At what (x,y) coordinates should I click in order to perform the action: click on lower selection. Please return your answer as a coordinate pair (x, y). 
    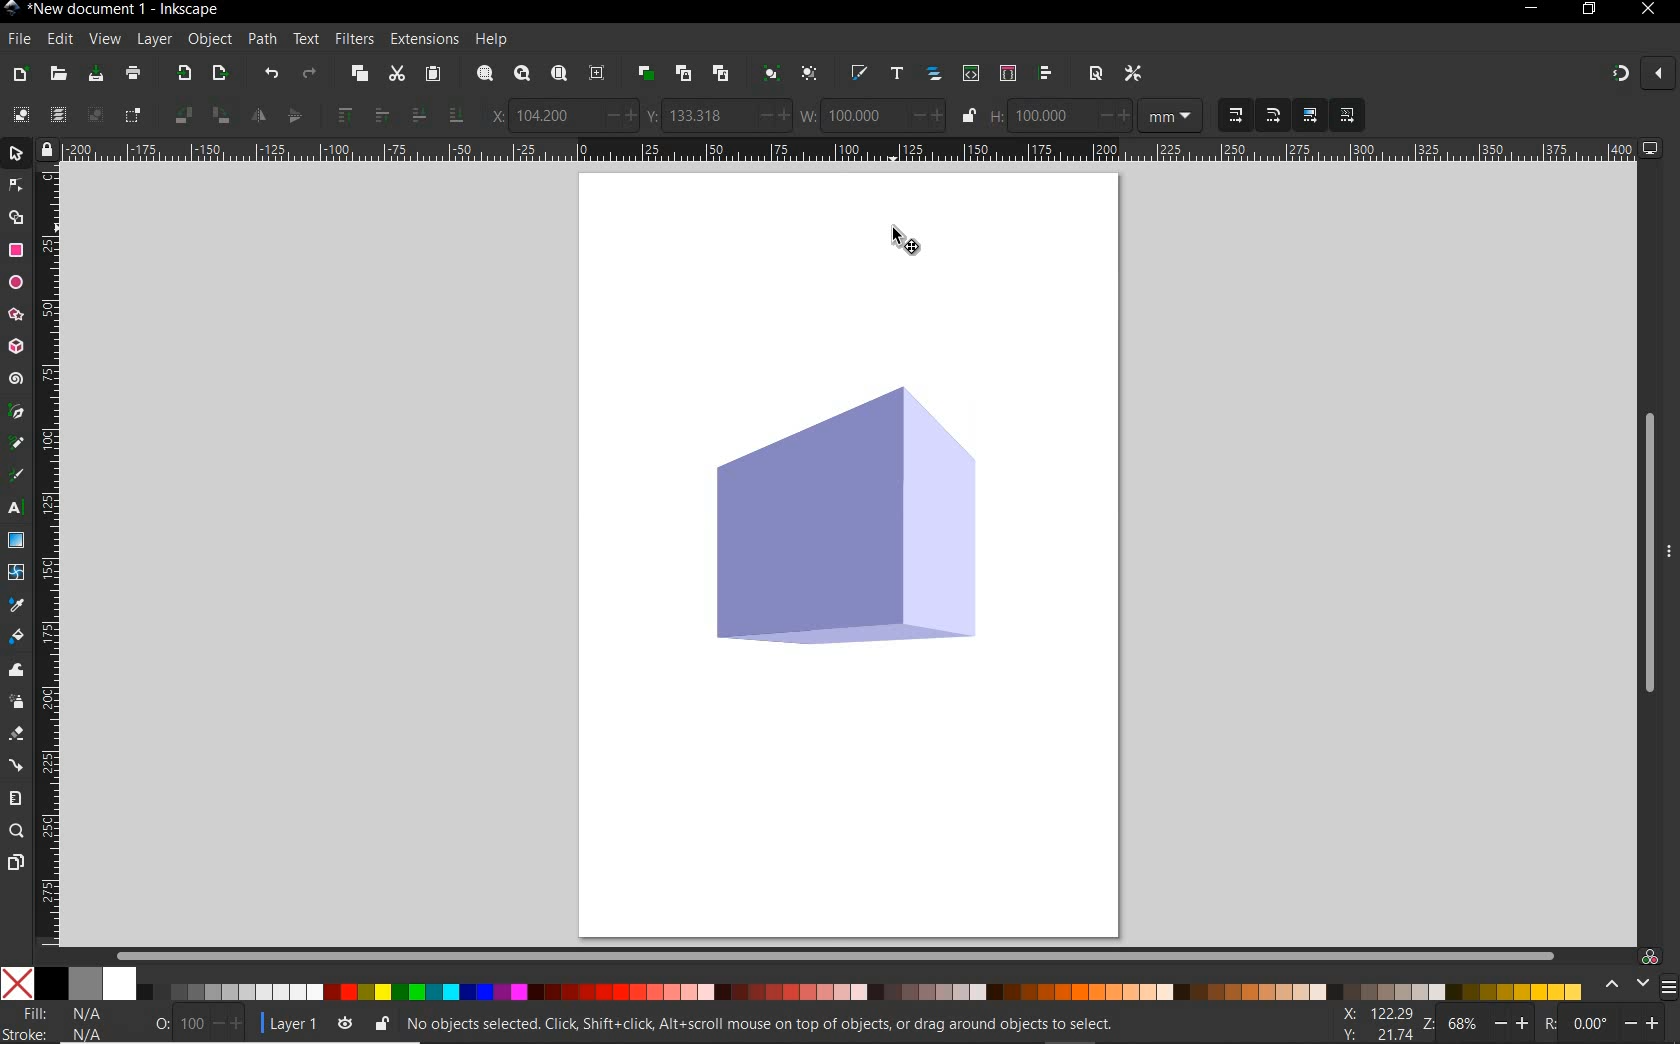
    Looking at the image, I should click on (417, 116).